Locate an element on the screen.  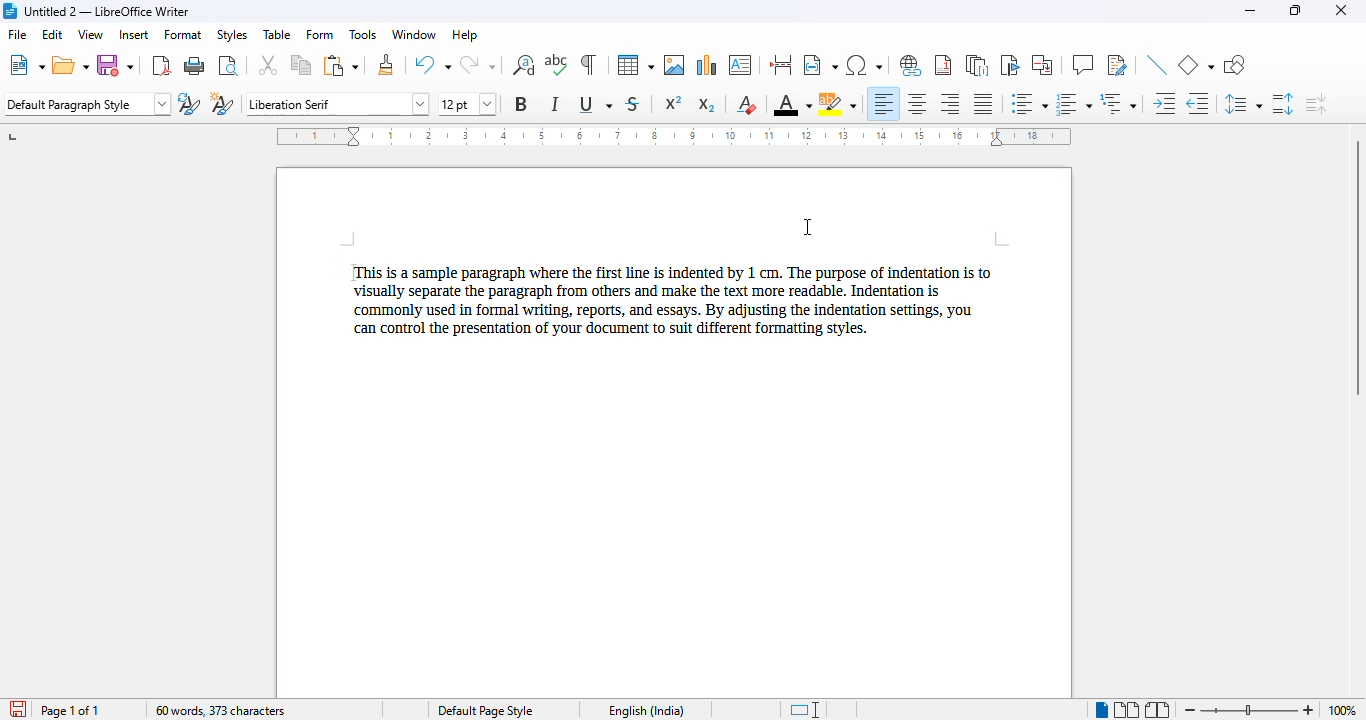
help is located at coordinates (465, 35).